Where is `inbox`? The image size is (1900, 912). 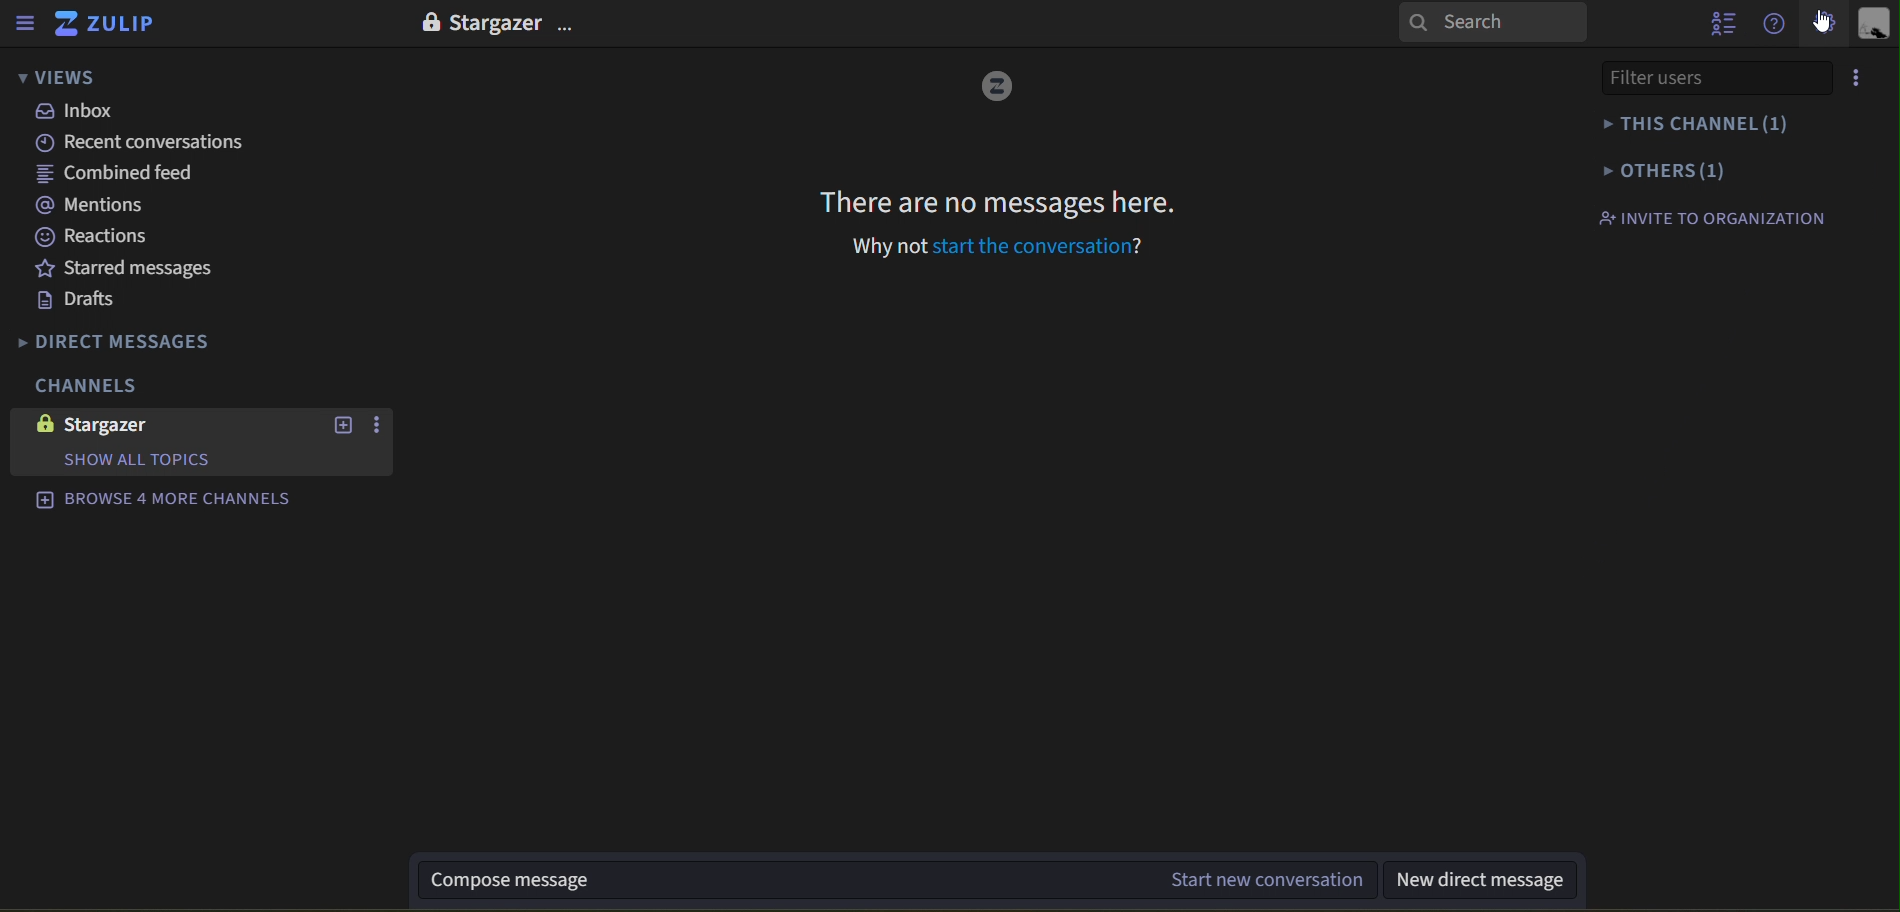 inbox is located at coordinates (74, 112).